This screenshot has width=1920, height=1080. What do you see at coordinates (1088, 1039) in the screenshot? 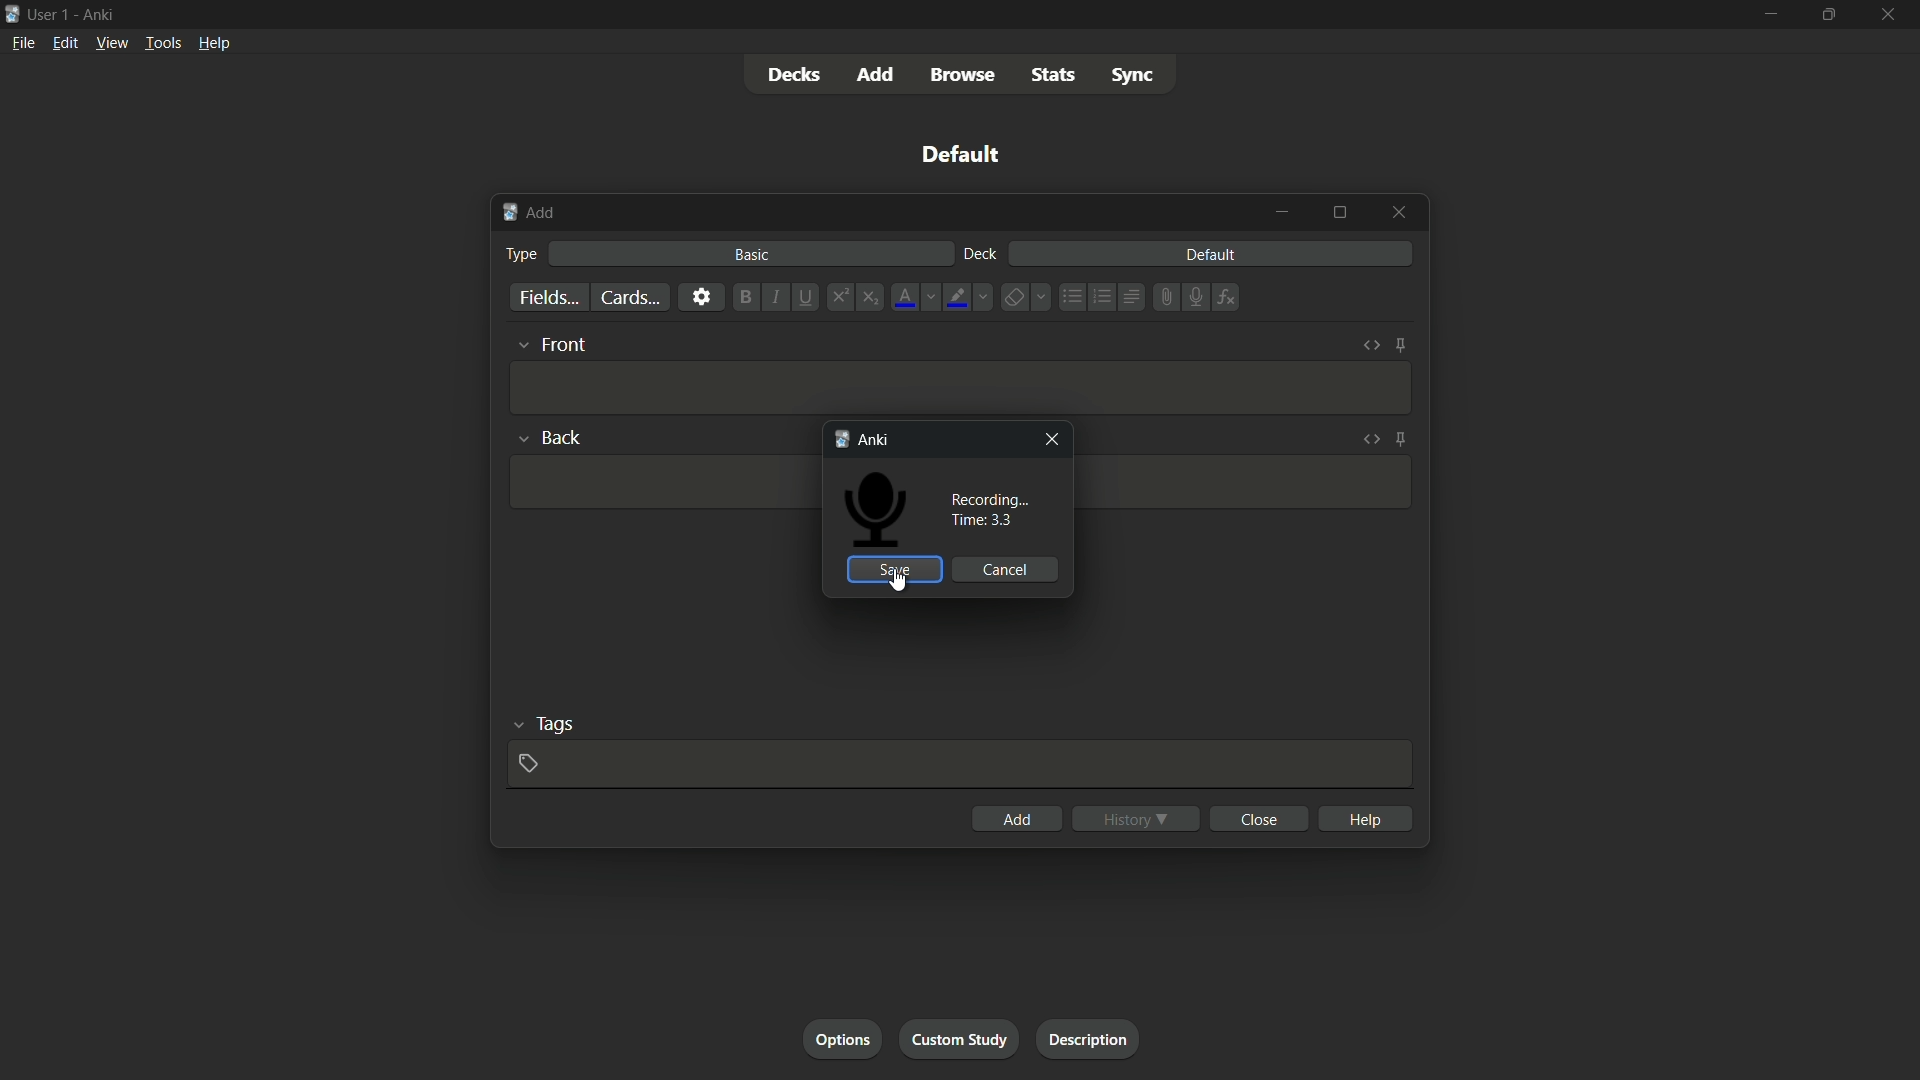
I see `description` at bounding box center [1088, 1039].